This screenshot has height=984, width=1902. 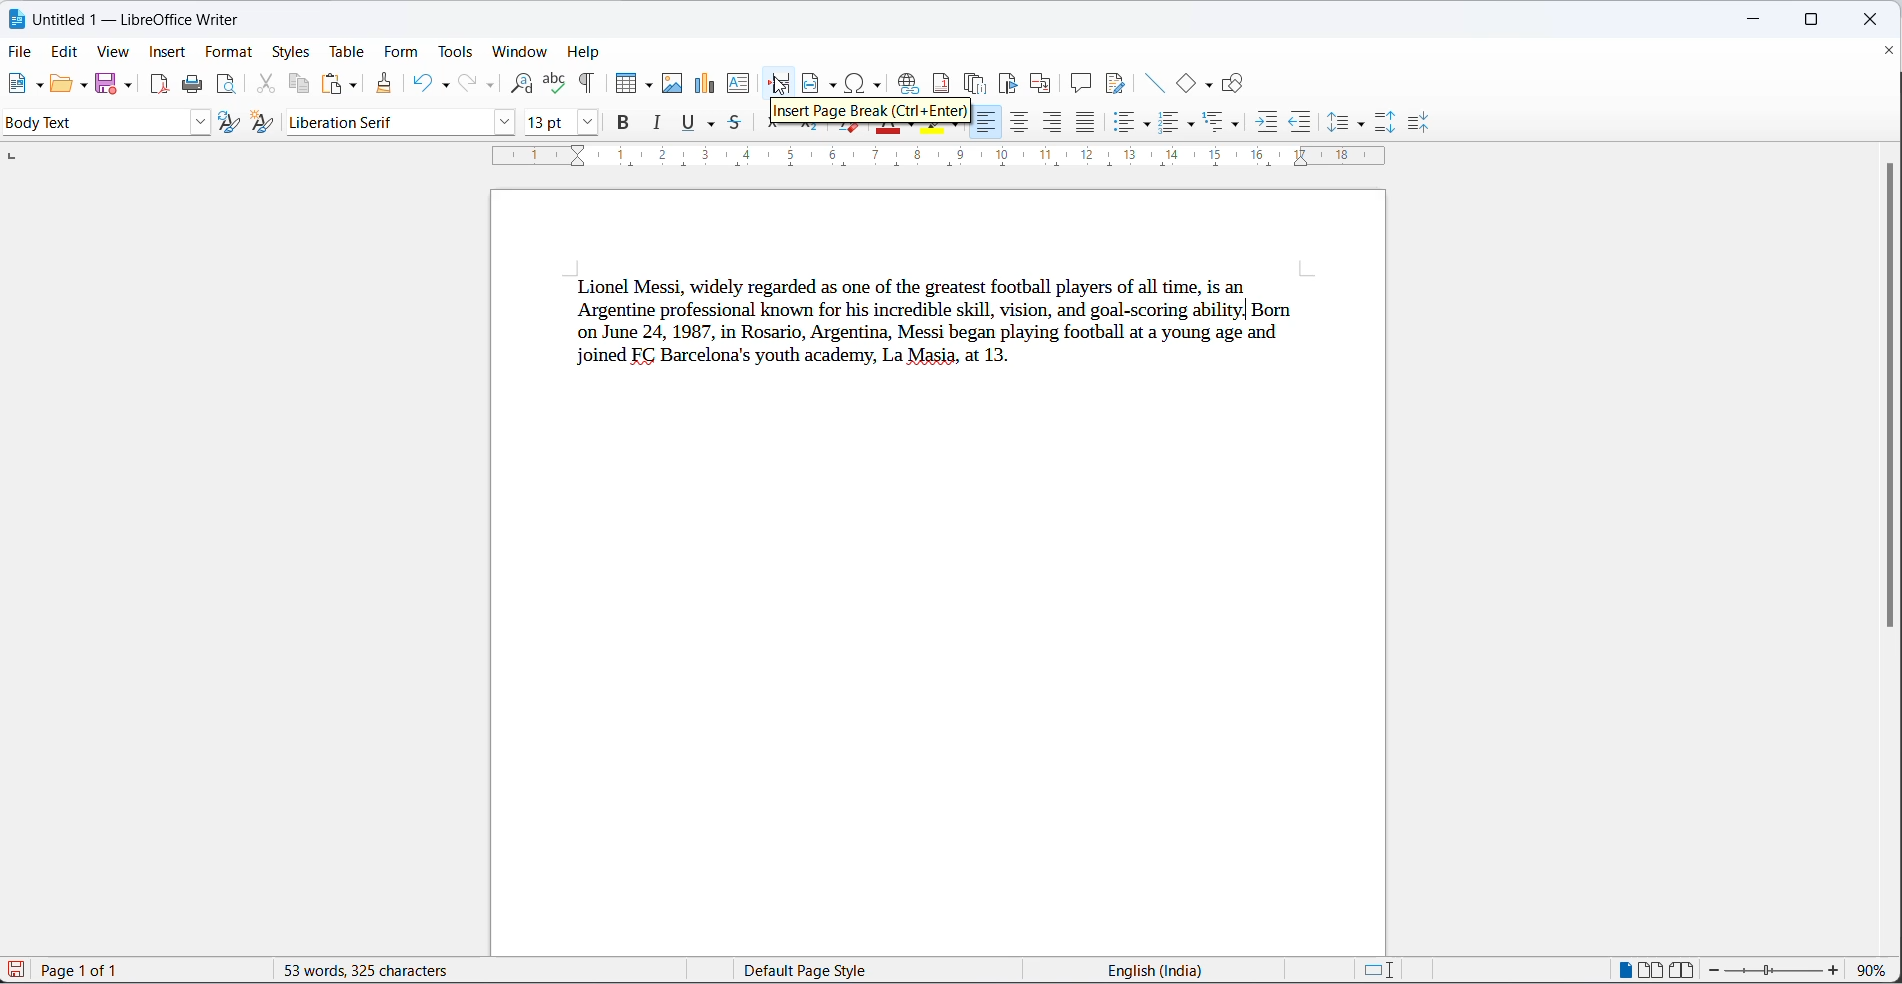 What do you see at coordinates (382, 122) in the screenshot?
I see `font name` at bounding box center [382, 122].